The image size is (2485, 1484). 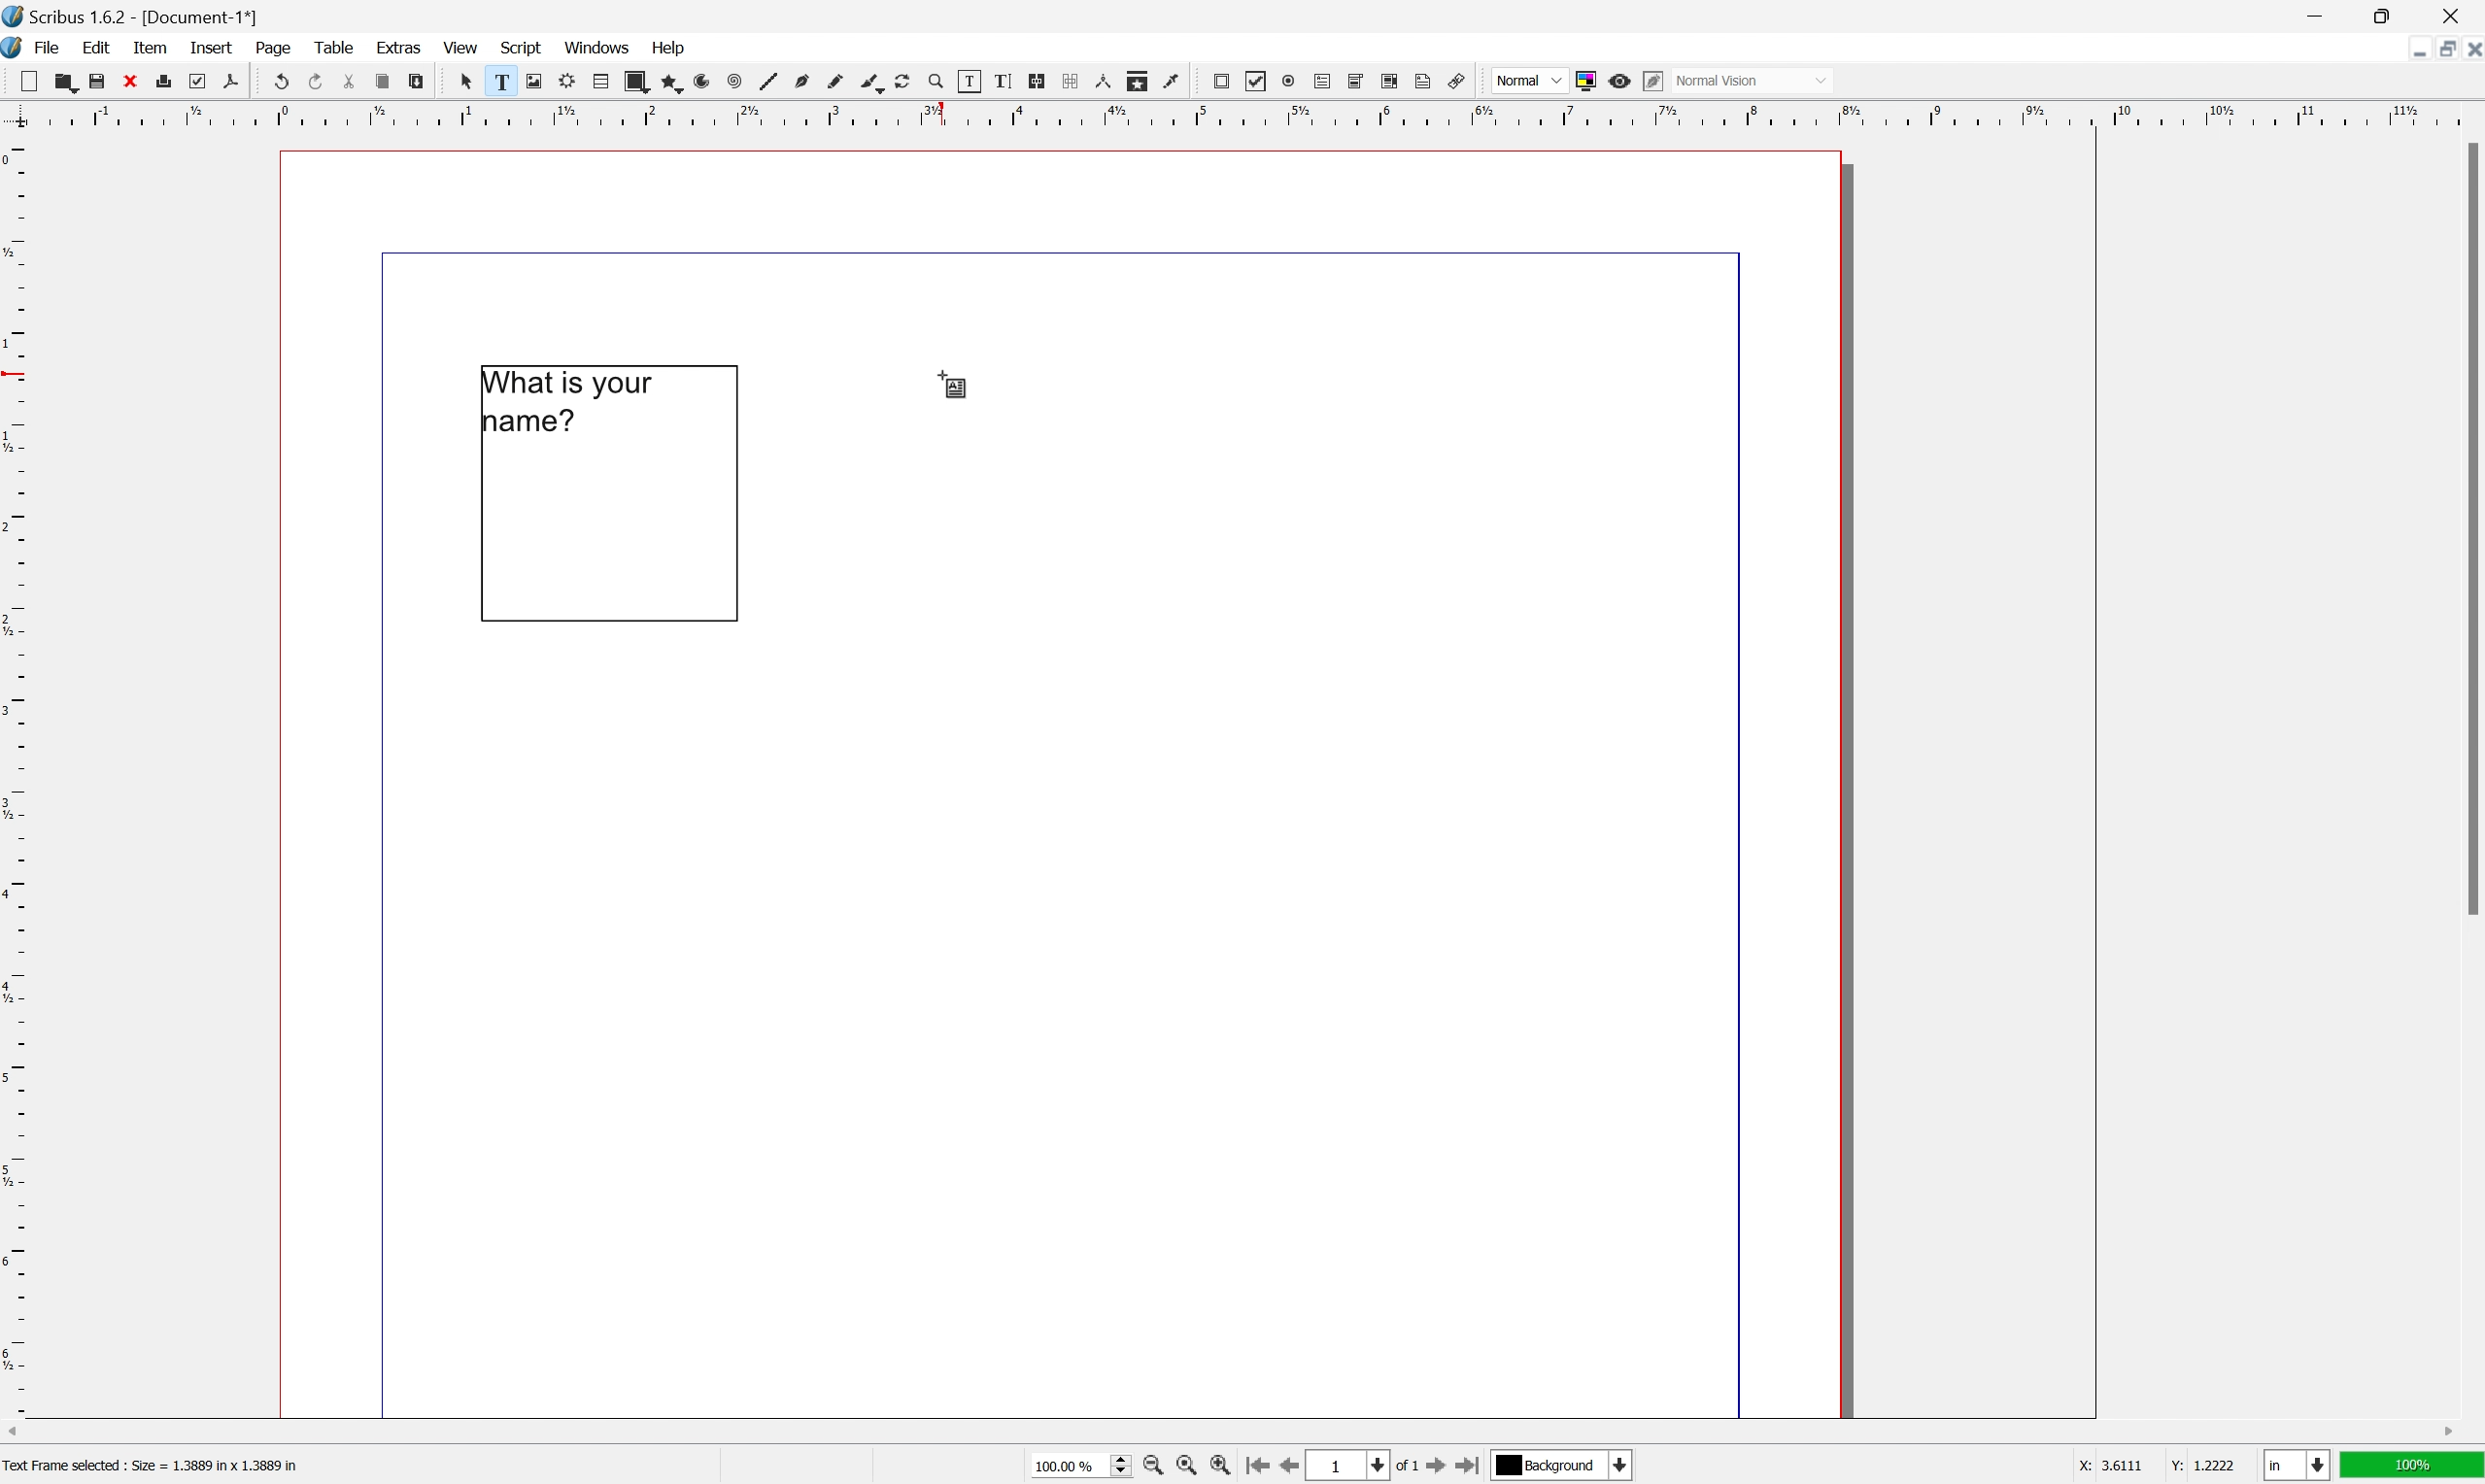 I want to click on pdf text field, so click(x=1322, y=82).